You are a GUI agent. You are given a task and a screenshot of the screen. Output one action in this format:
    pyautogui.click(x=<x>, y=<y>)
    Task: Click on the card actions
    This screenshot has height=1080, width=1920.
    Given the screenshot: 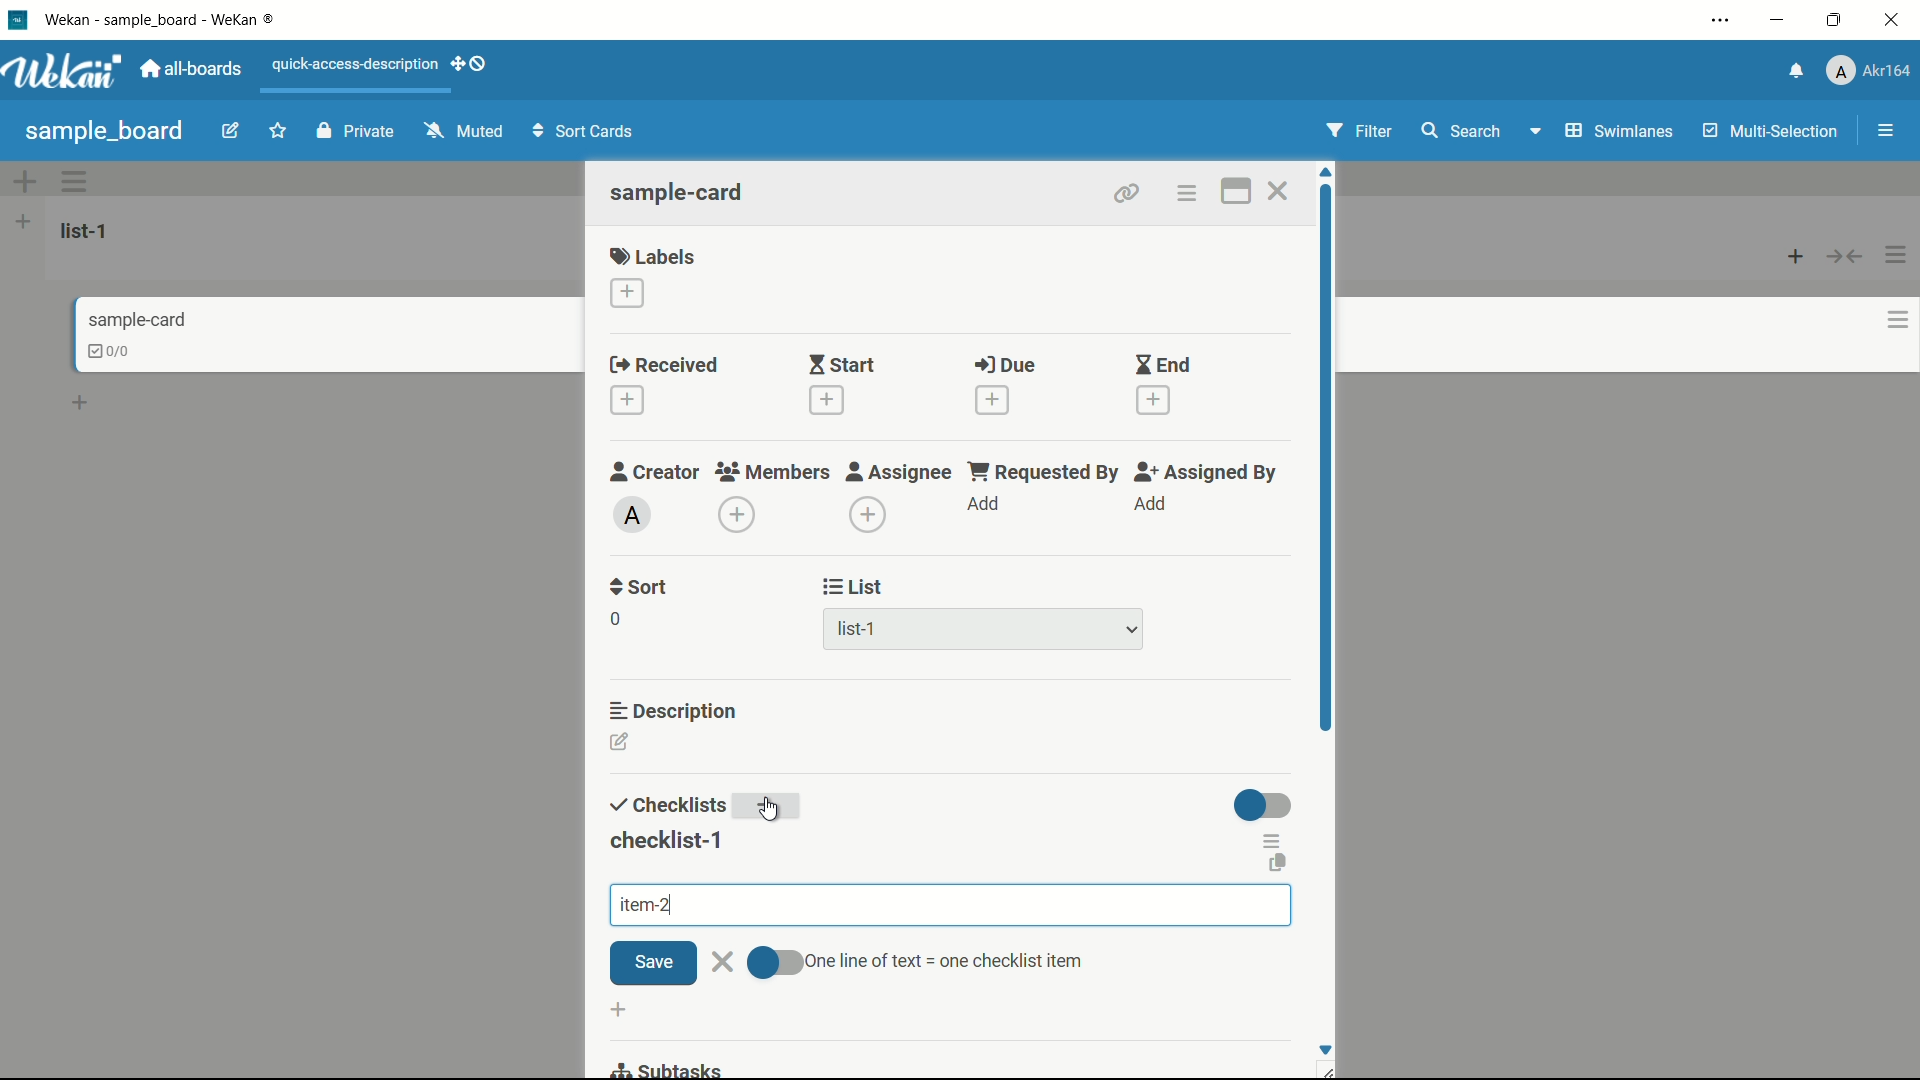 What is the action you would take?
    pyautogui.click(x=1898, y=320)
    